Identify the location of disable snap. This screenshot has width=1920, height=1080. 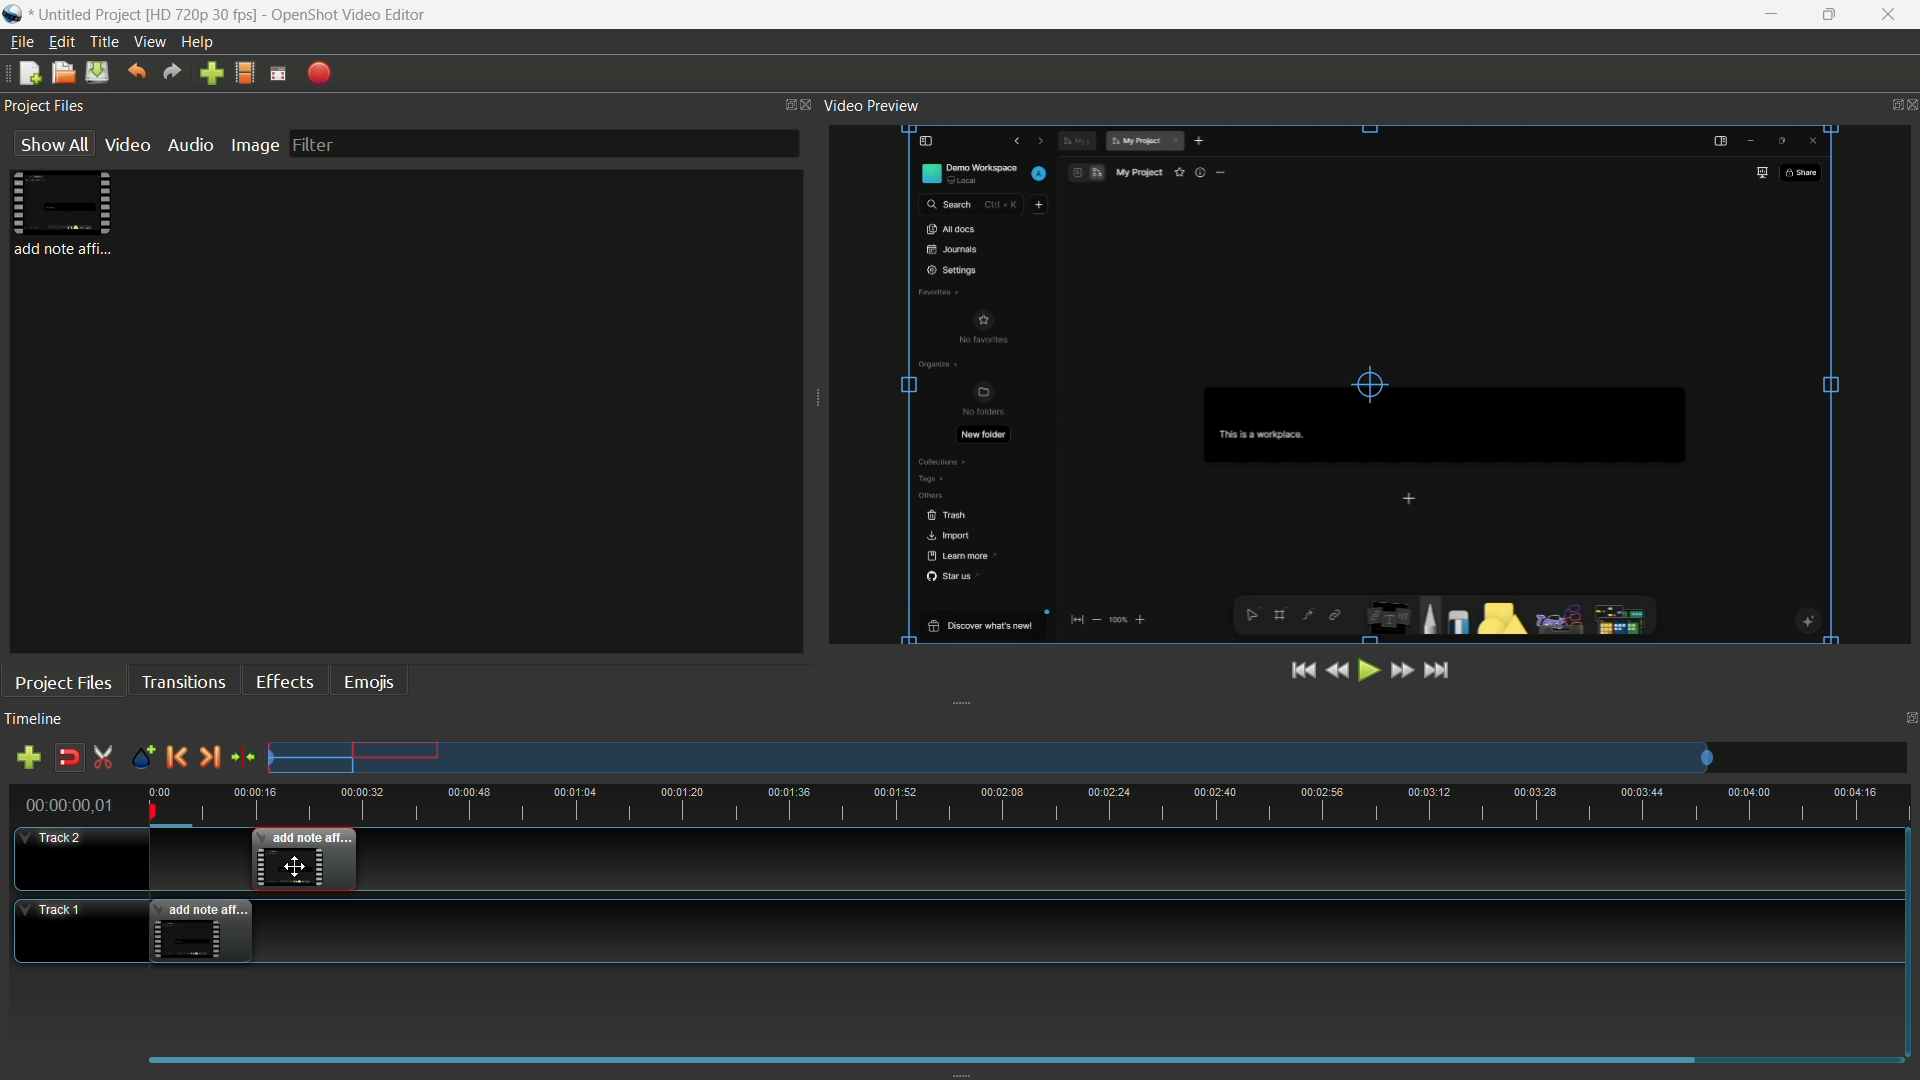
(66, 757).